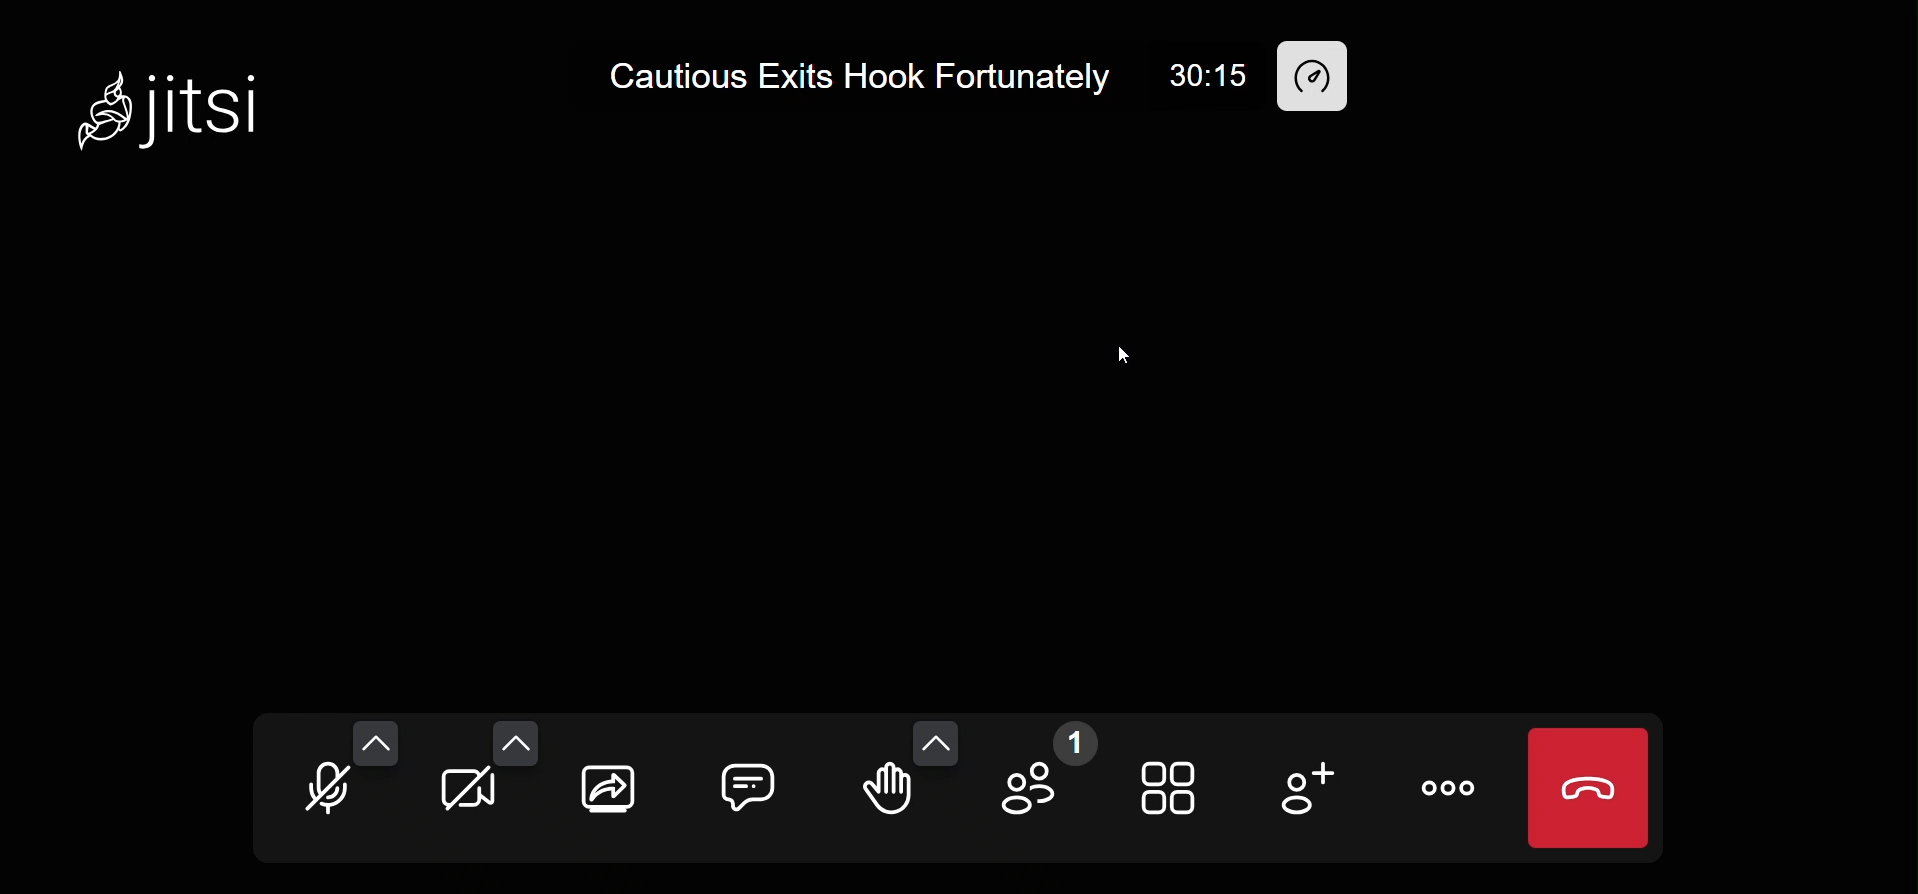 This screenshot has width=1918, height=894. What do you see at coordinates (935, 735) in the screenshot?
I see `more emoji` at bounding box center [935, 735].